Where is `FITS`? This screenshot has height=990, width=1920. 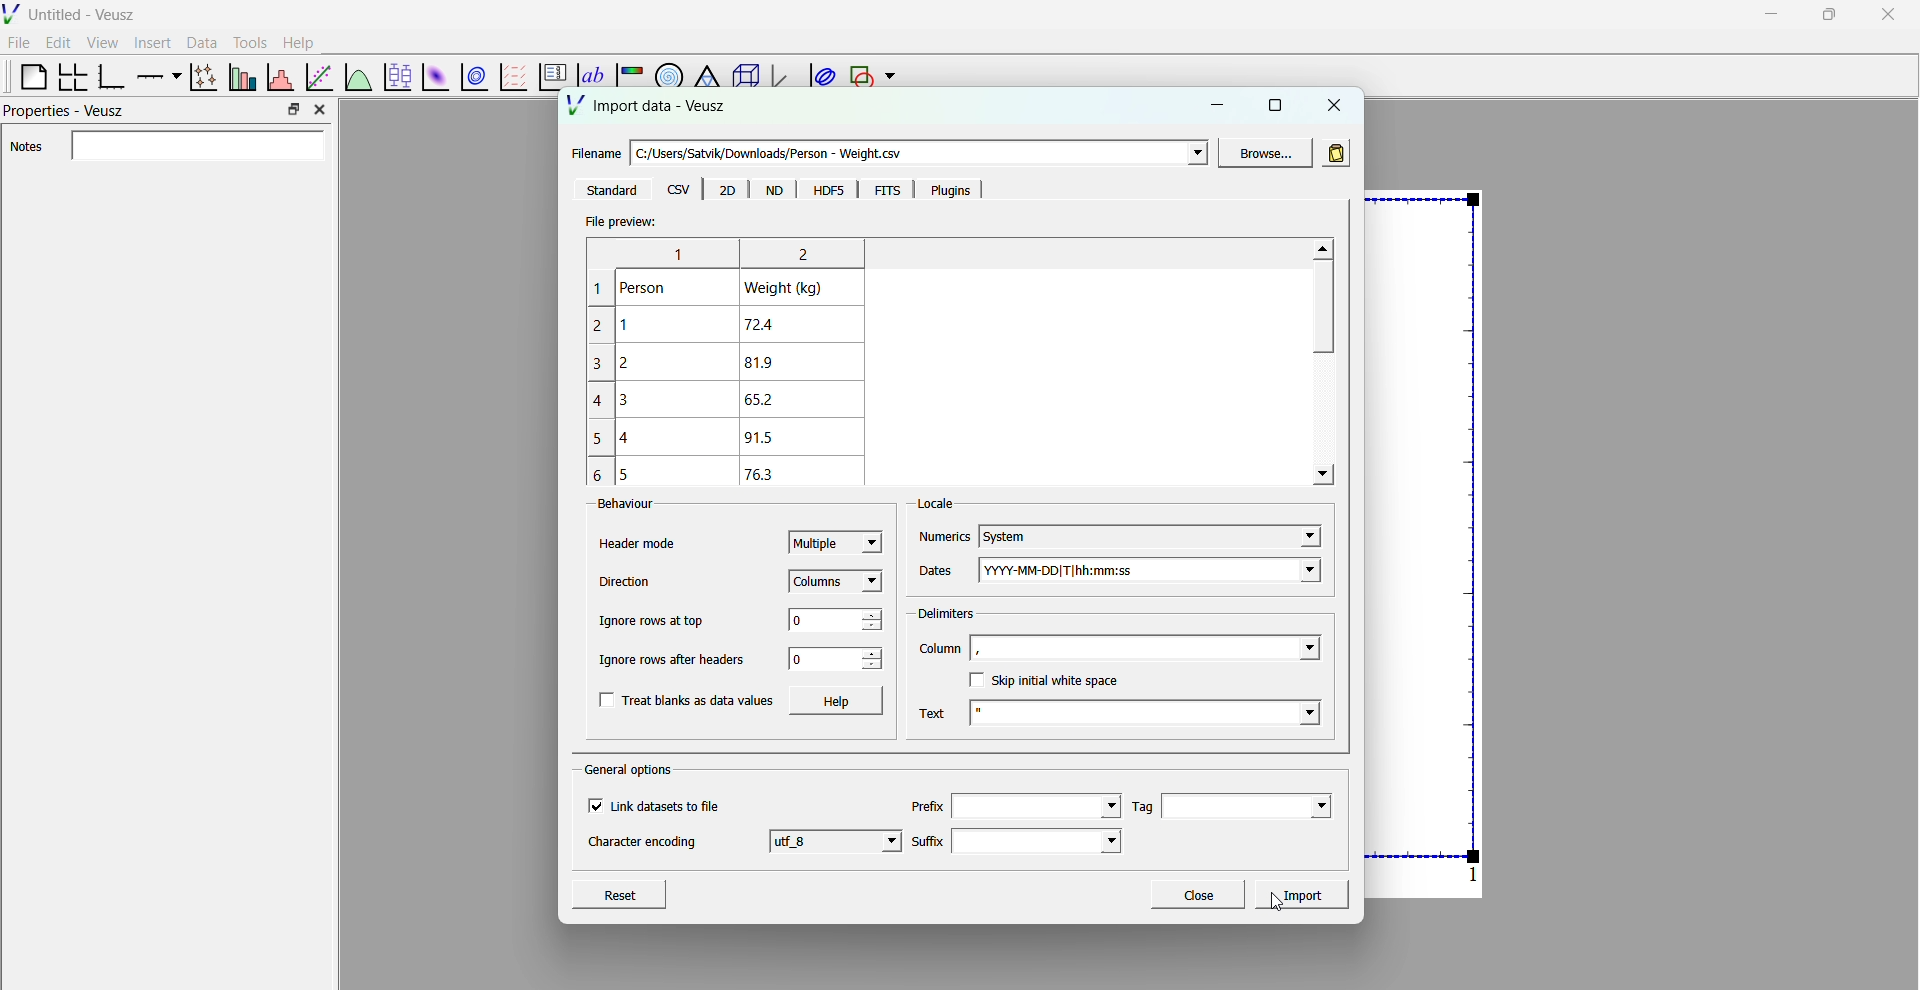
FITS is located at coordinates (882, 190).